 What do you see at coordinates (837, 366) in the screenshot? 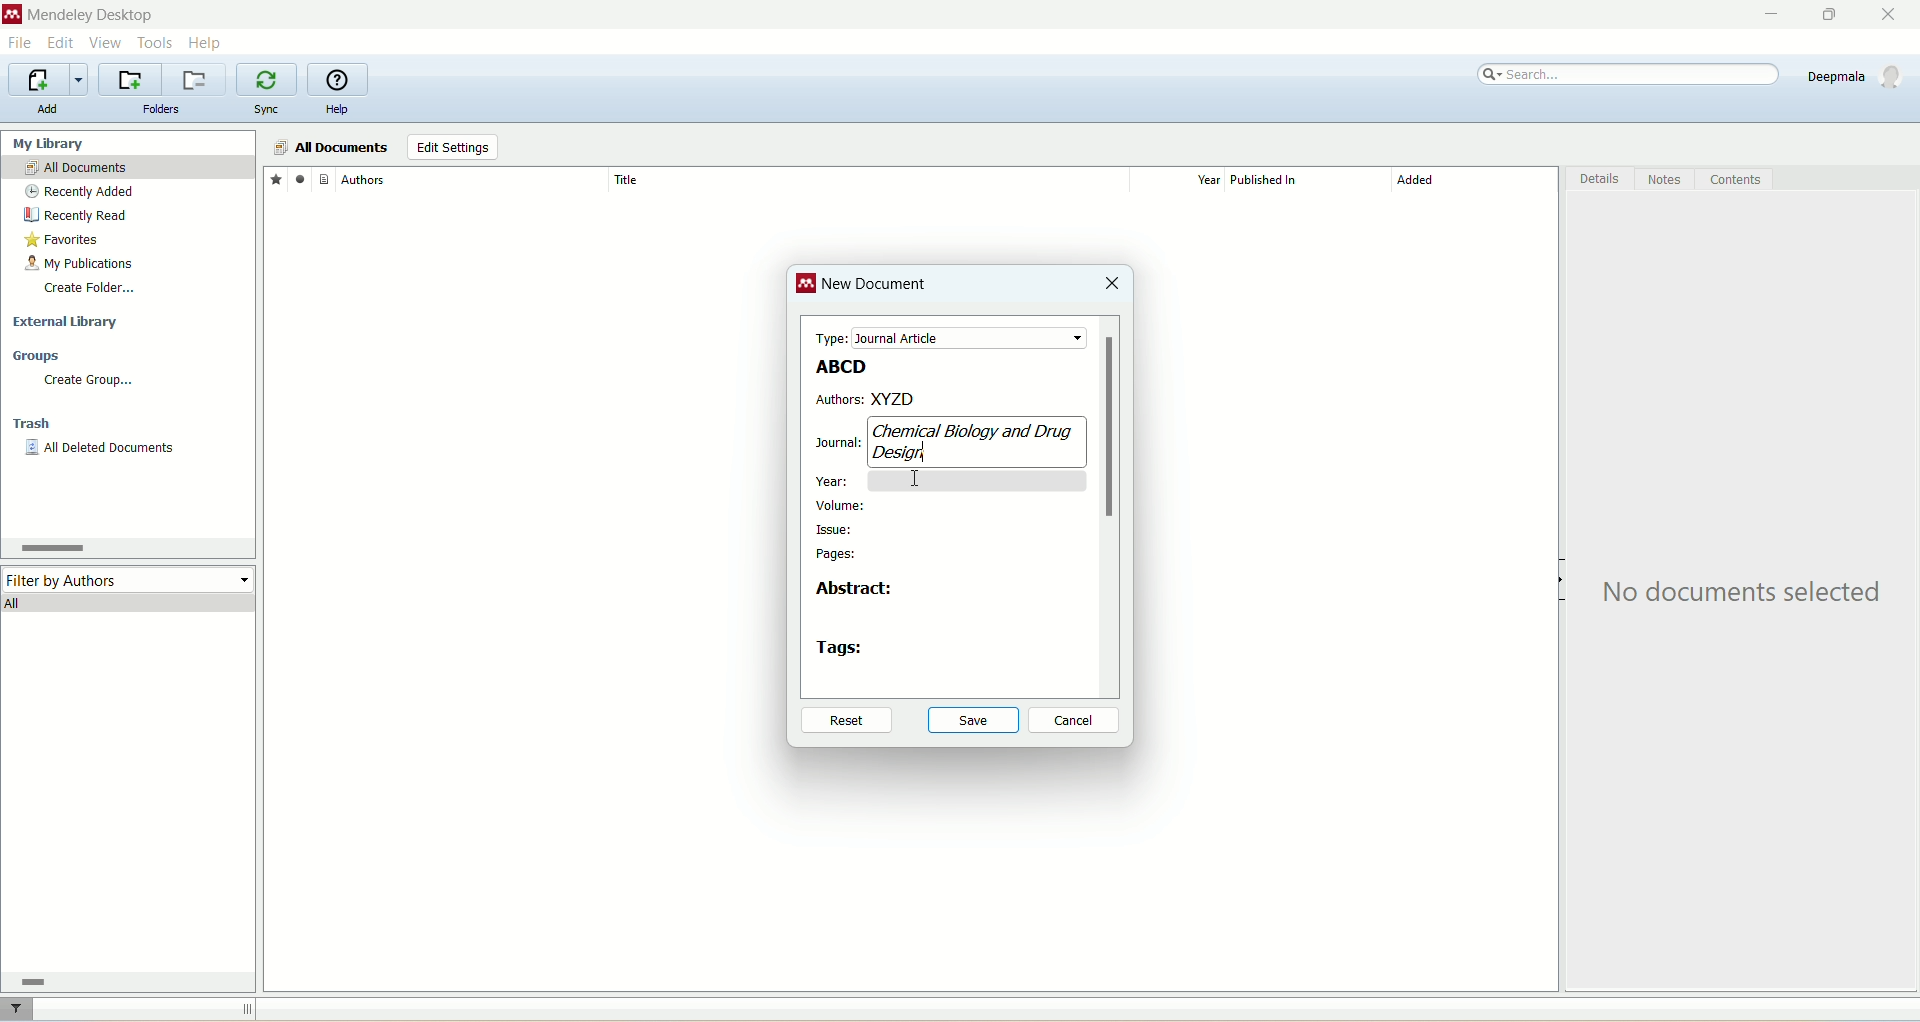
I see `ABCD` at bounding box center [837, 366].